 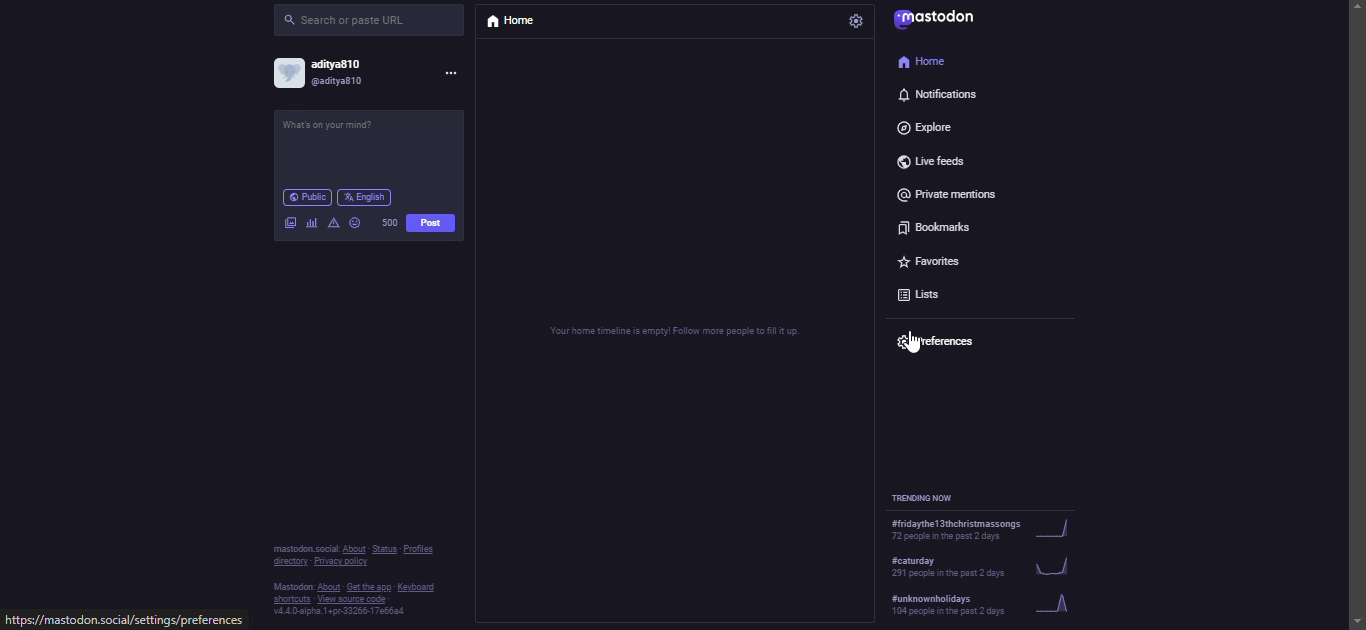 I want to click on trending, so click(x=936, y=497).